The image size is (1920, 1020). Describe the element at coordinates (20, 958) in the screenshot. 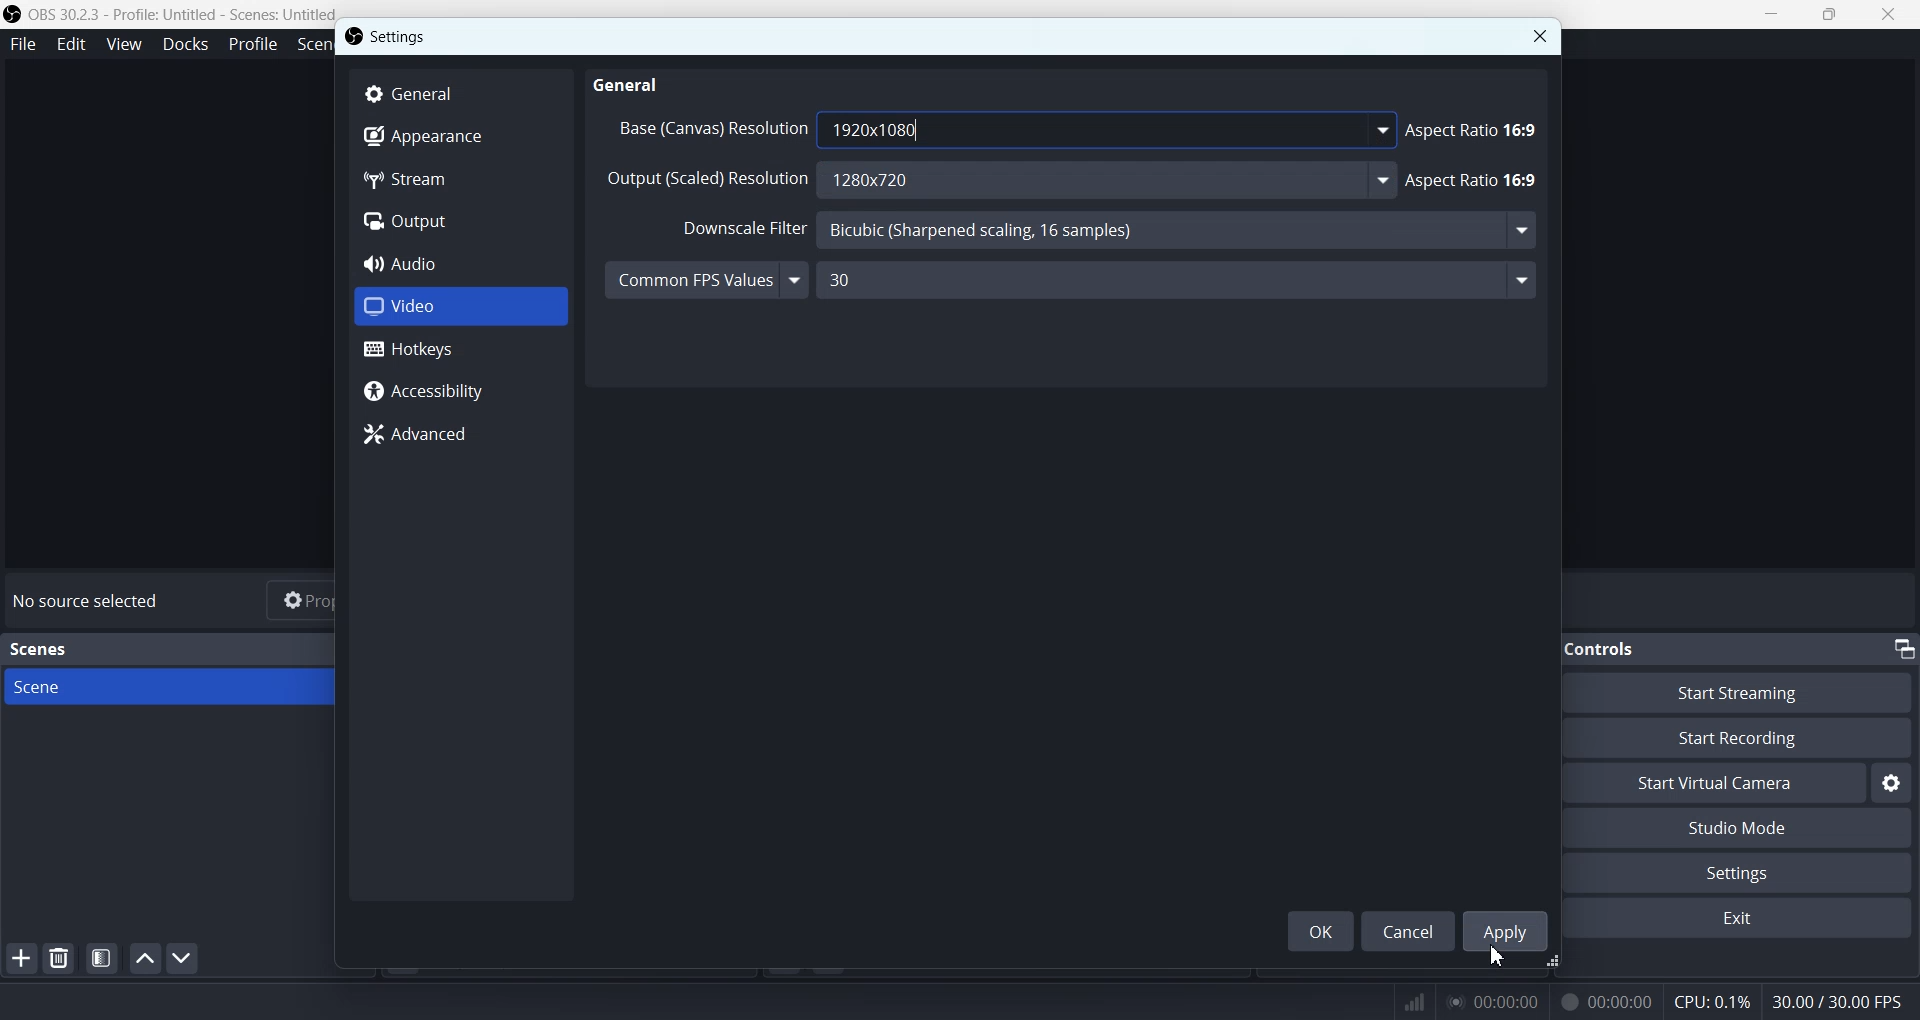

I see `Add Scene` at that location.